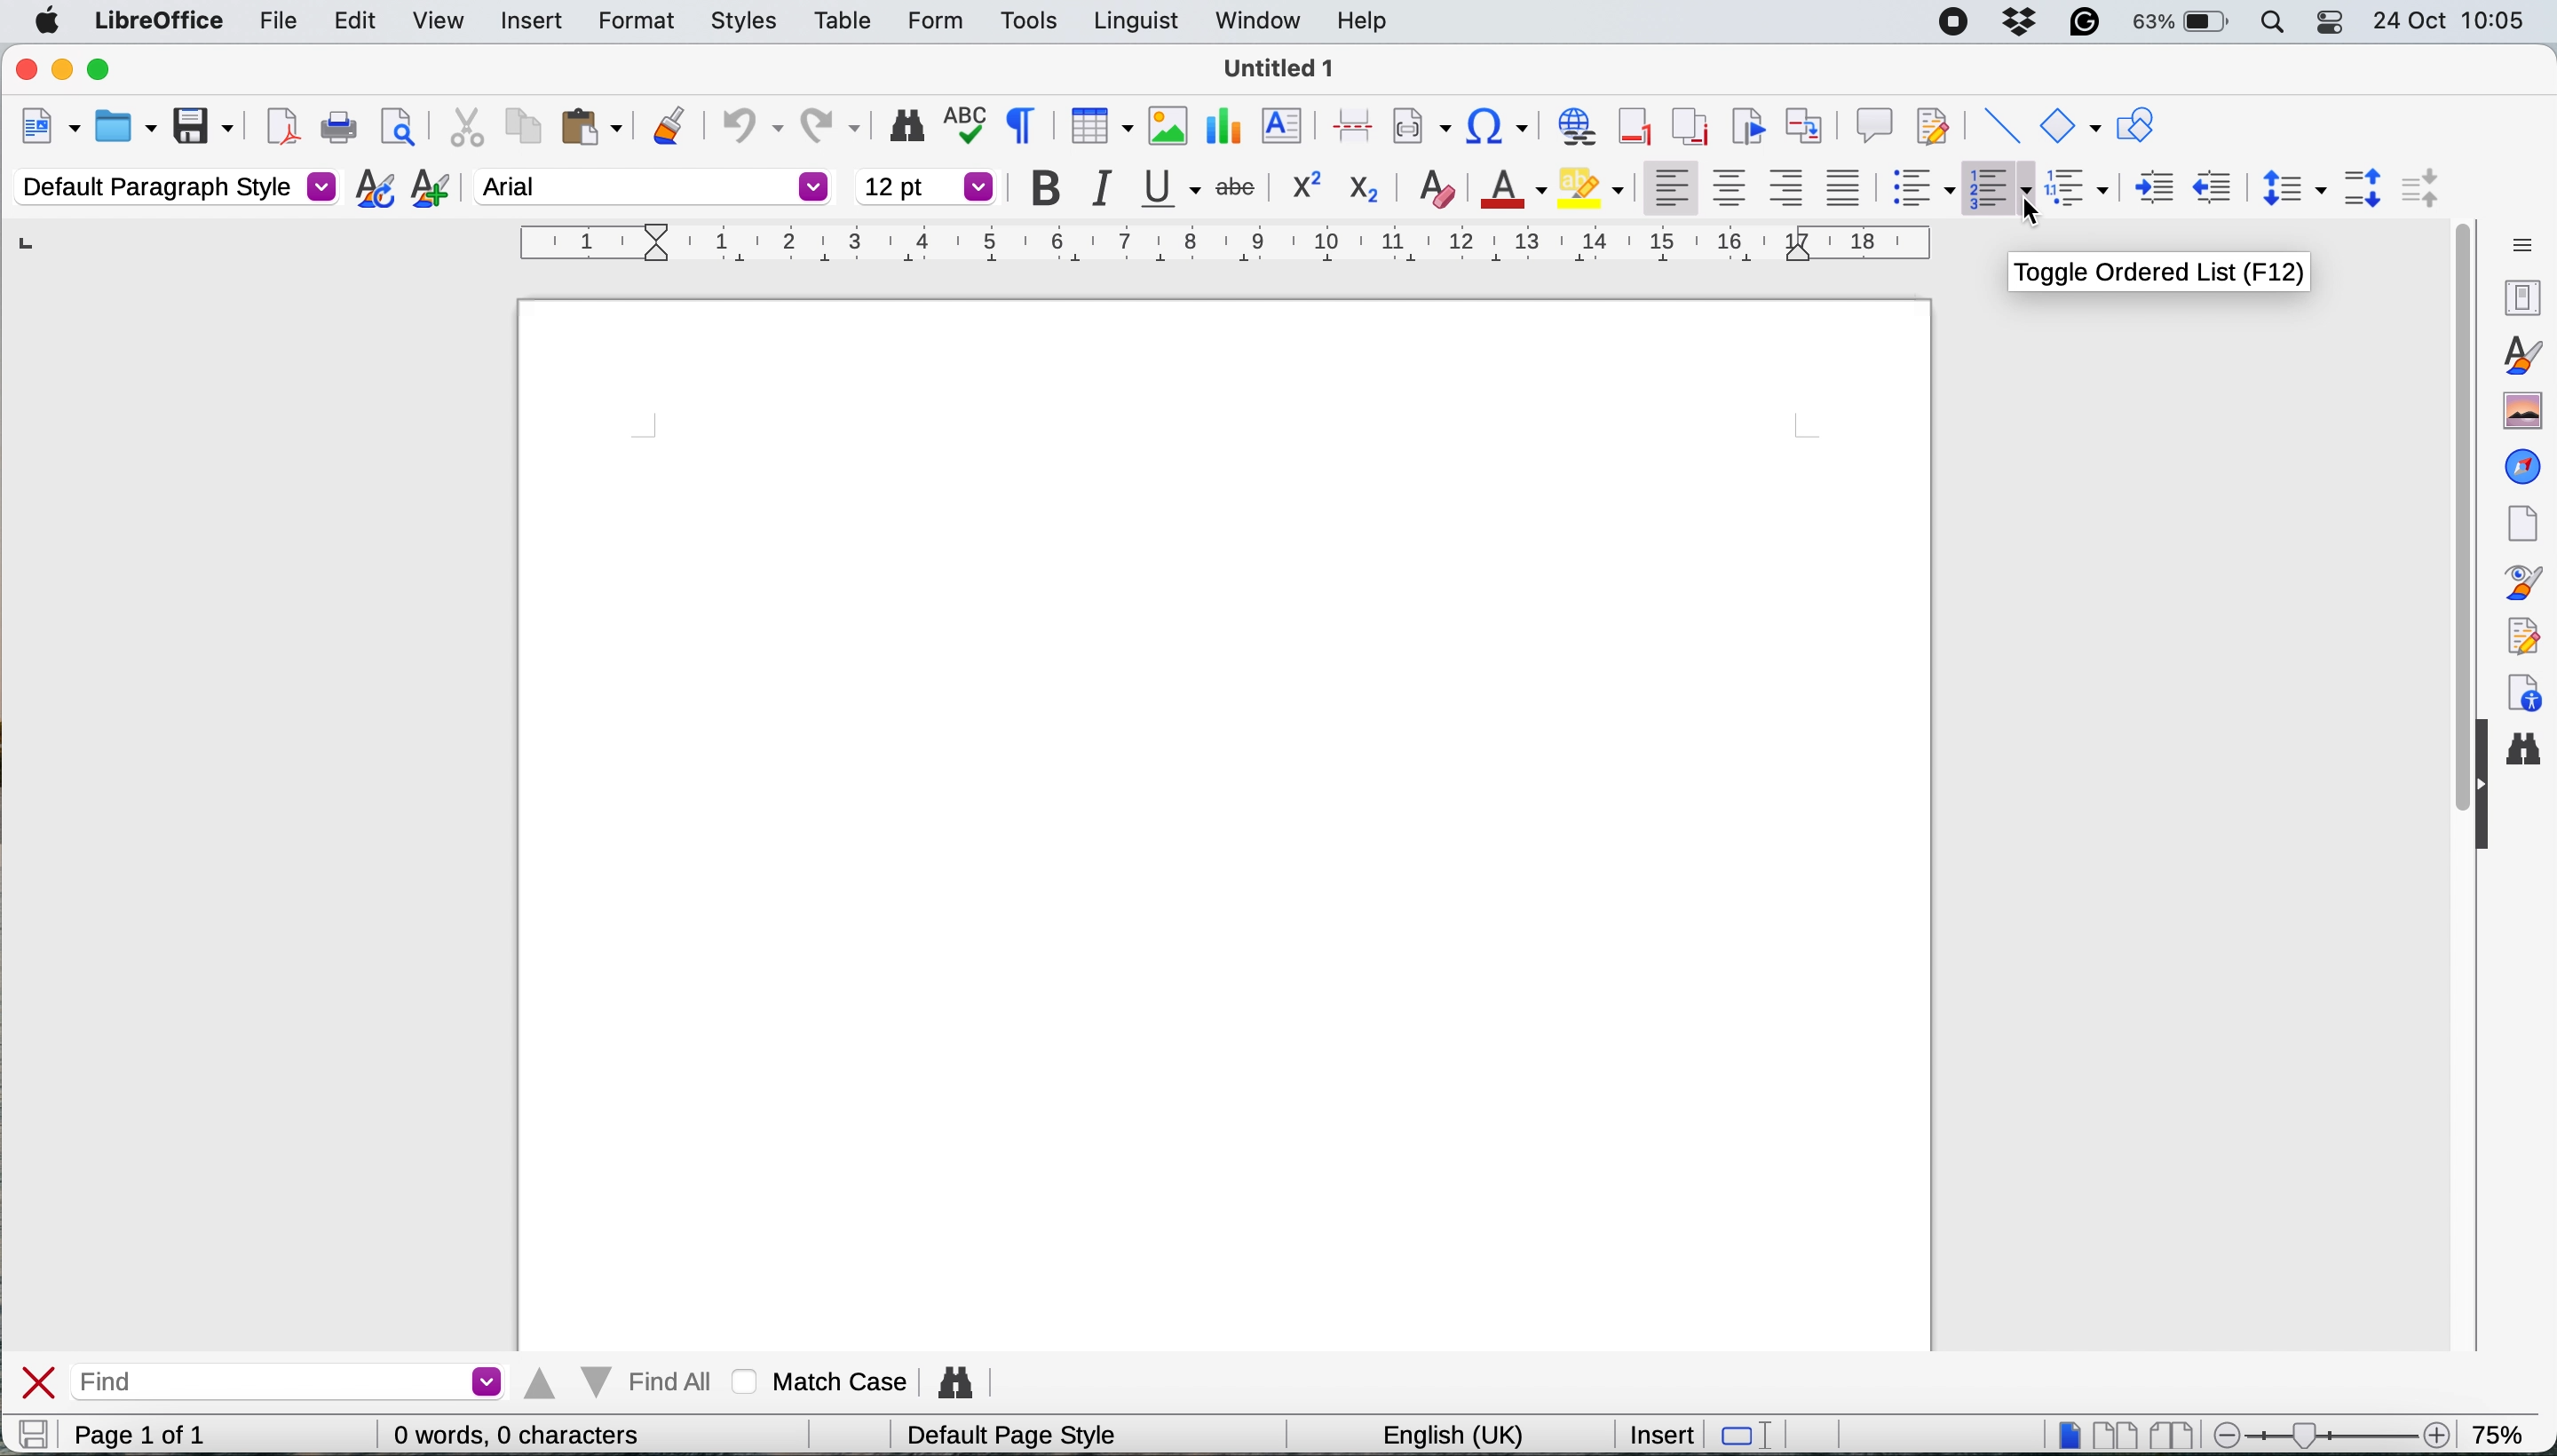  What do you see at coordinates (1957, 22) in the screenshot?
I see `screen recorder` at bounding box center [1957, 22].